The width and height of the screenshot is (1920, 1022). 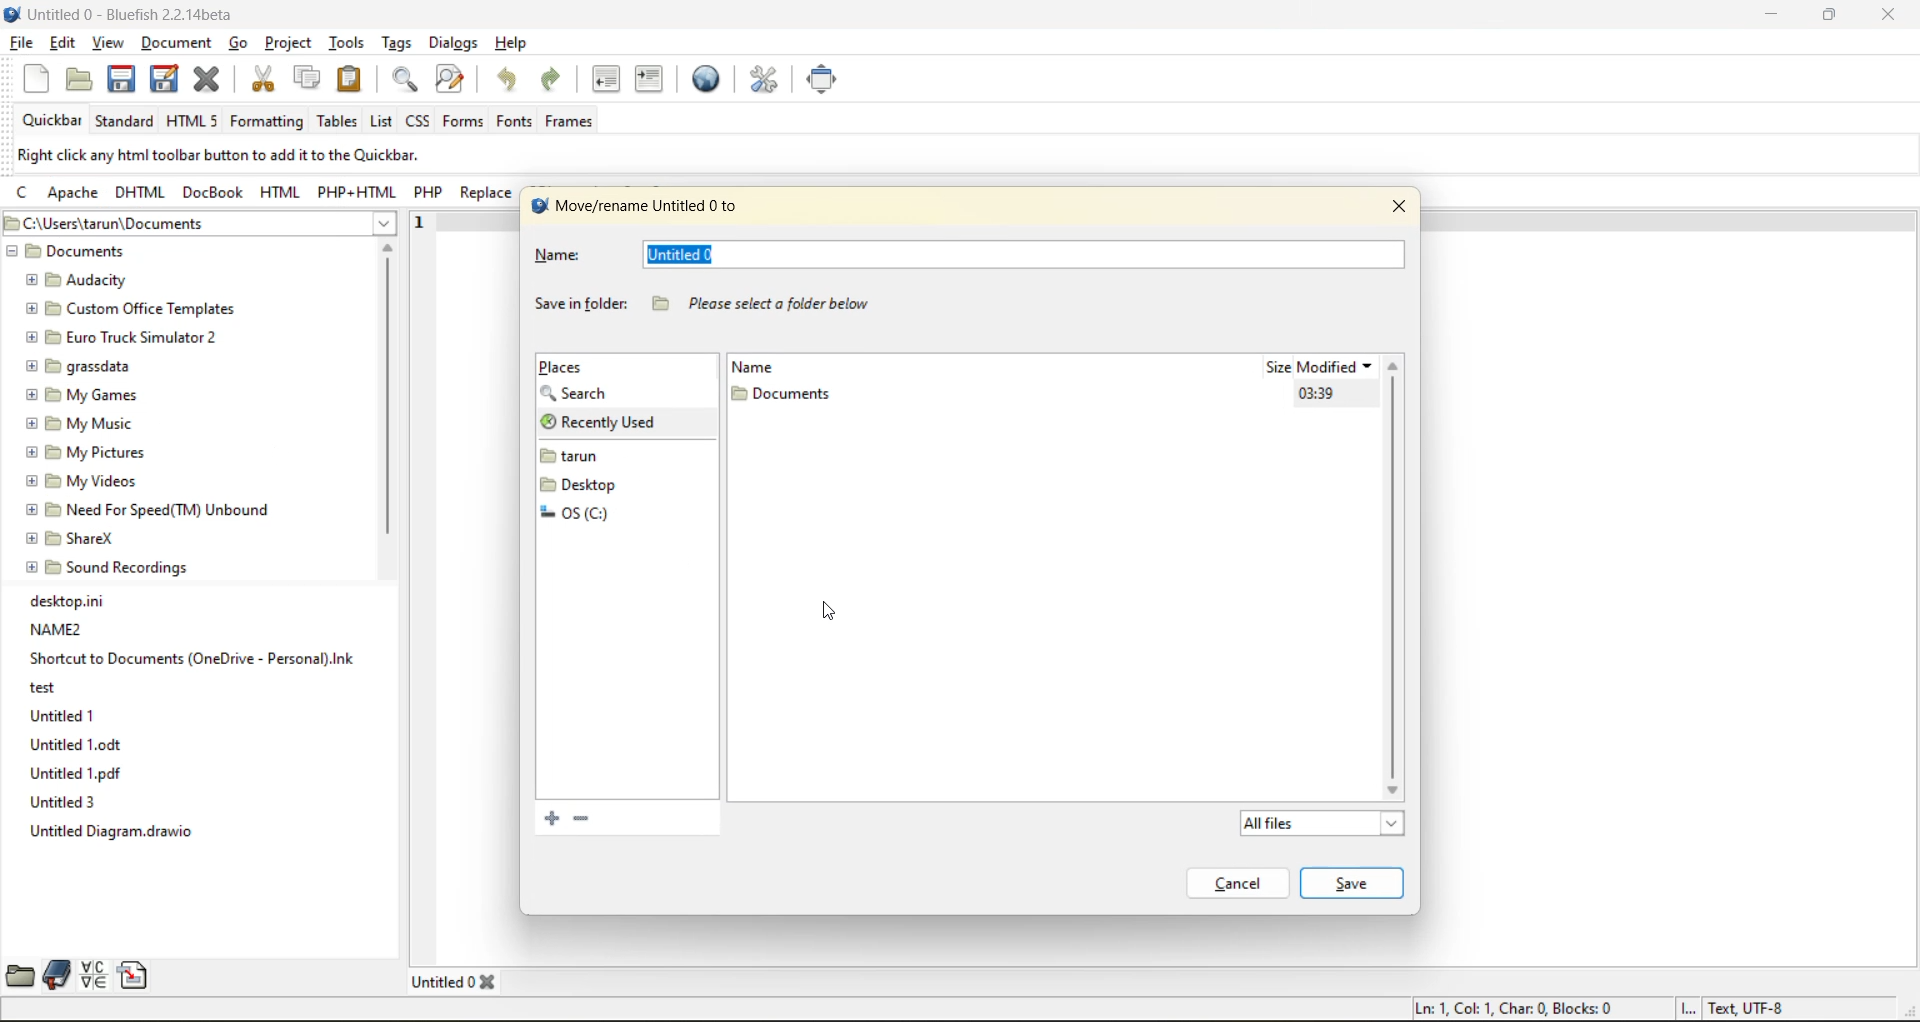 What do you see at coordinates (213, 79) in the screenshot?
I see `close file` at bounding box center [213, 79].